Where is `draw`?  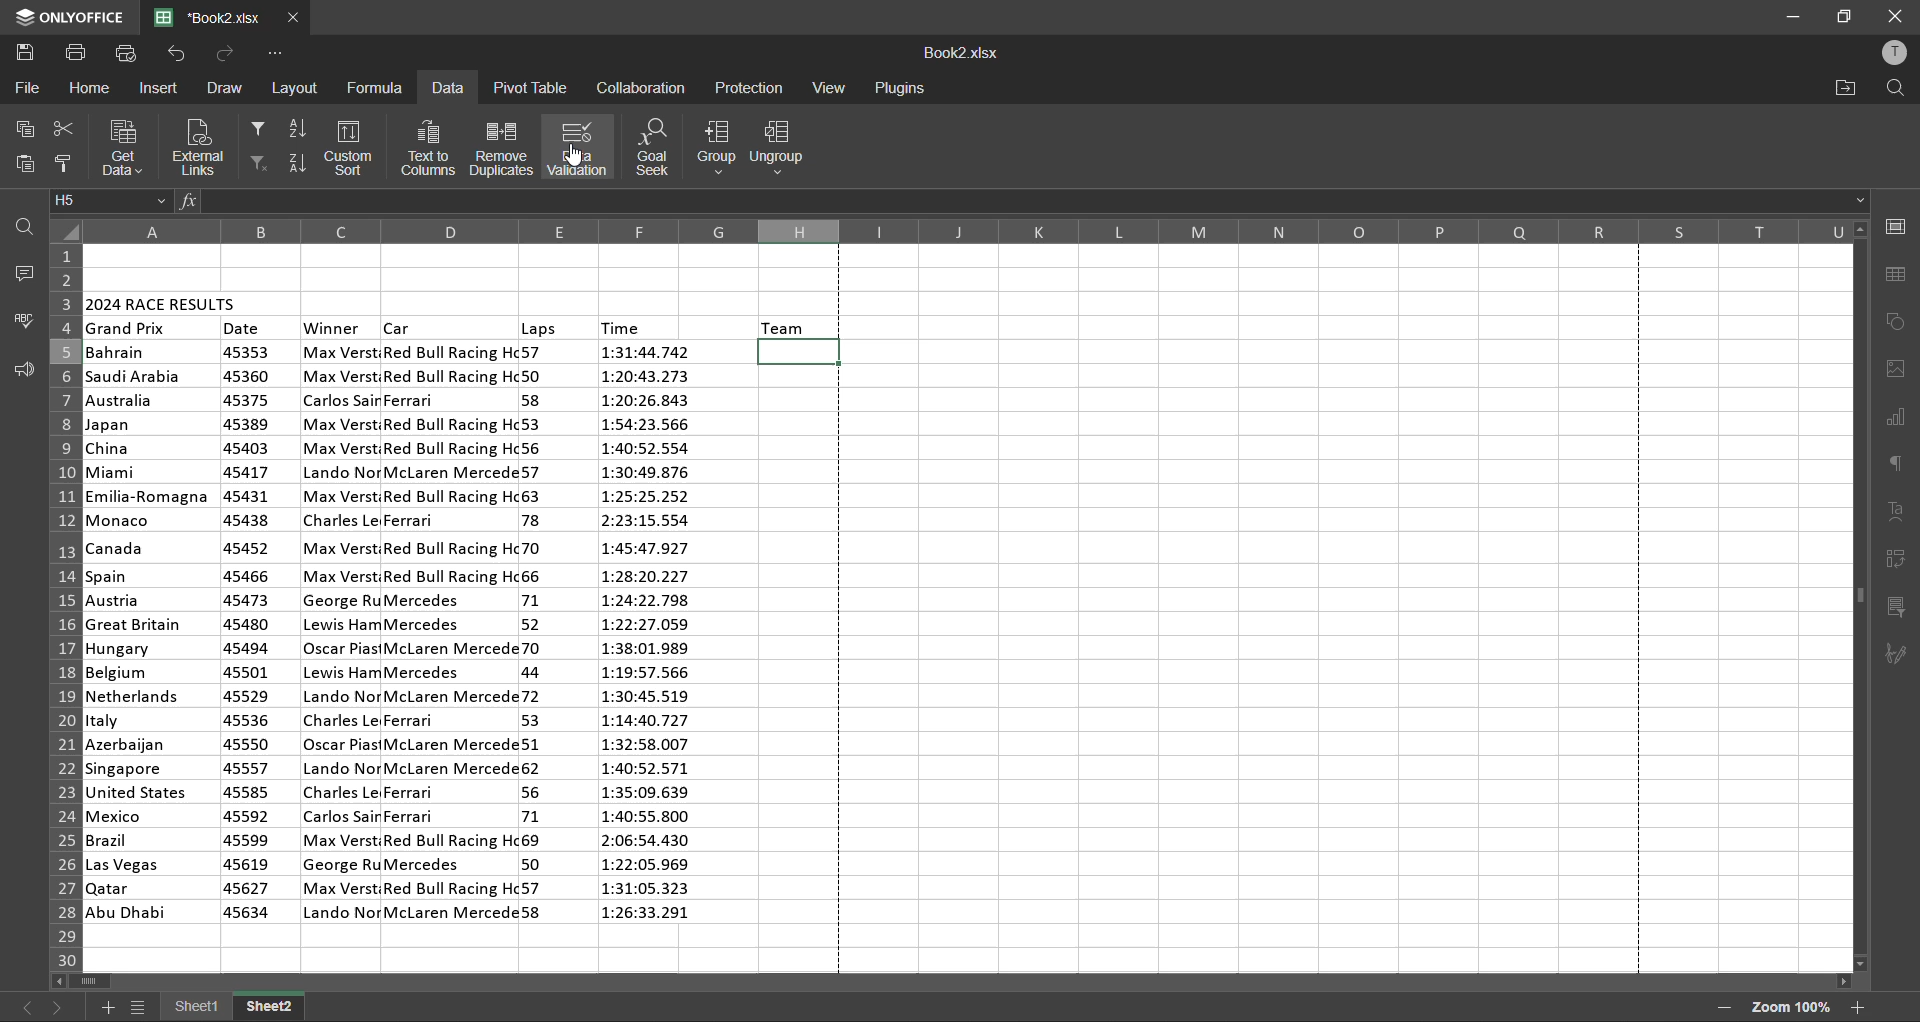
draw is located at coordinates (226, 85).